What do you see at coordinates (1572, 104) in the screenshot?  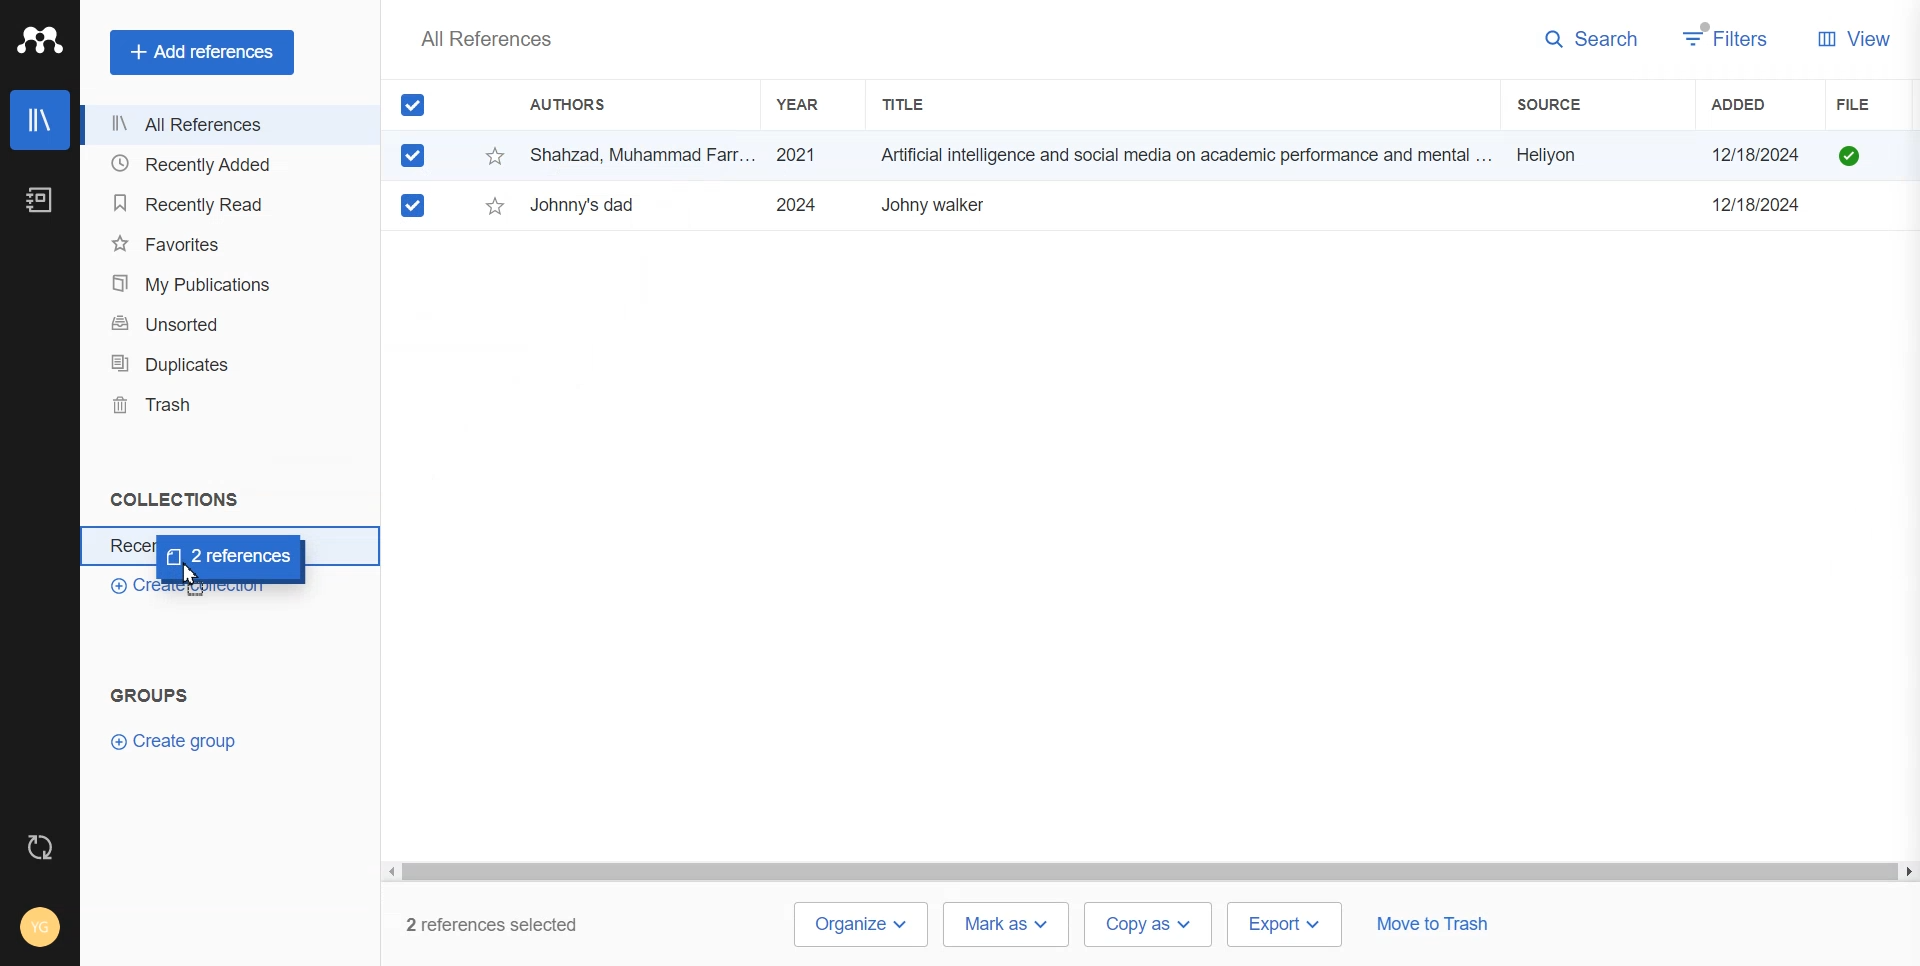 I see `Sources` at bounding box center [1572, 104].